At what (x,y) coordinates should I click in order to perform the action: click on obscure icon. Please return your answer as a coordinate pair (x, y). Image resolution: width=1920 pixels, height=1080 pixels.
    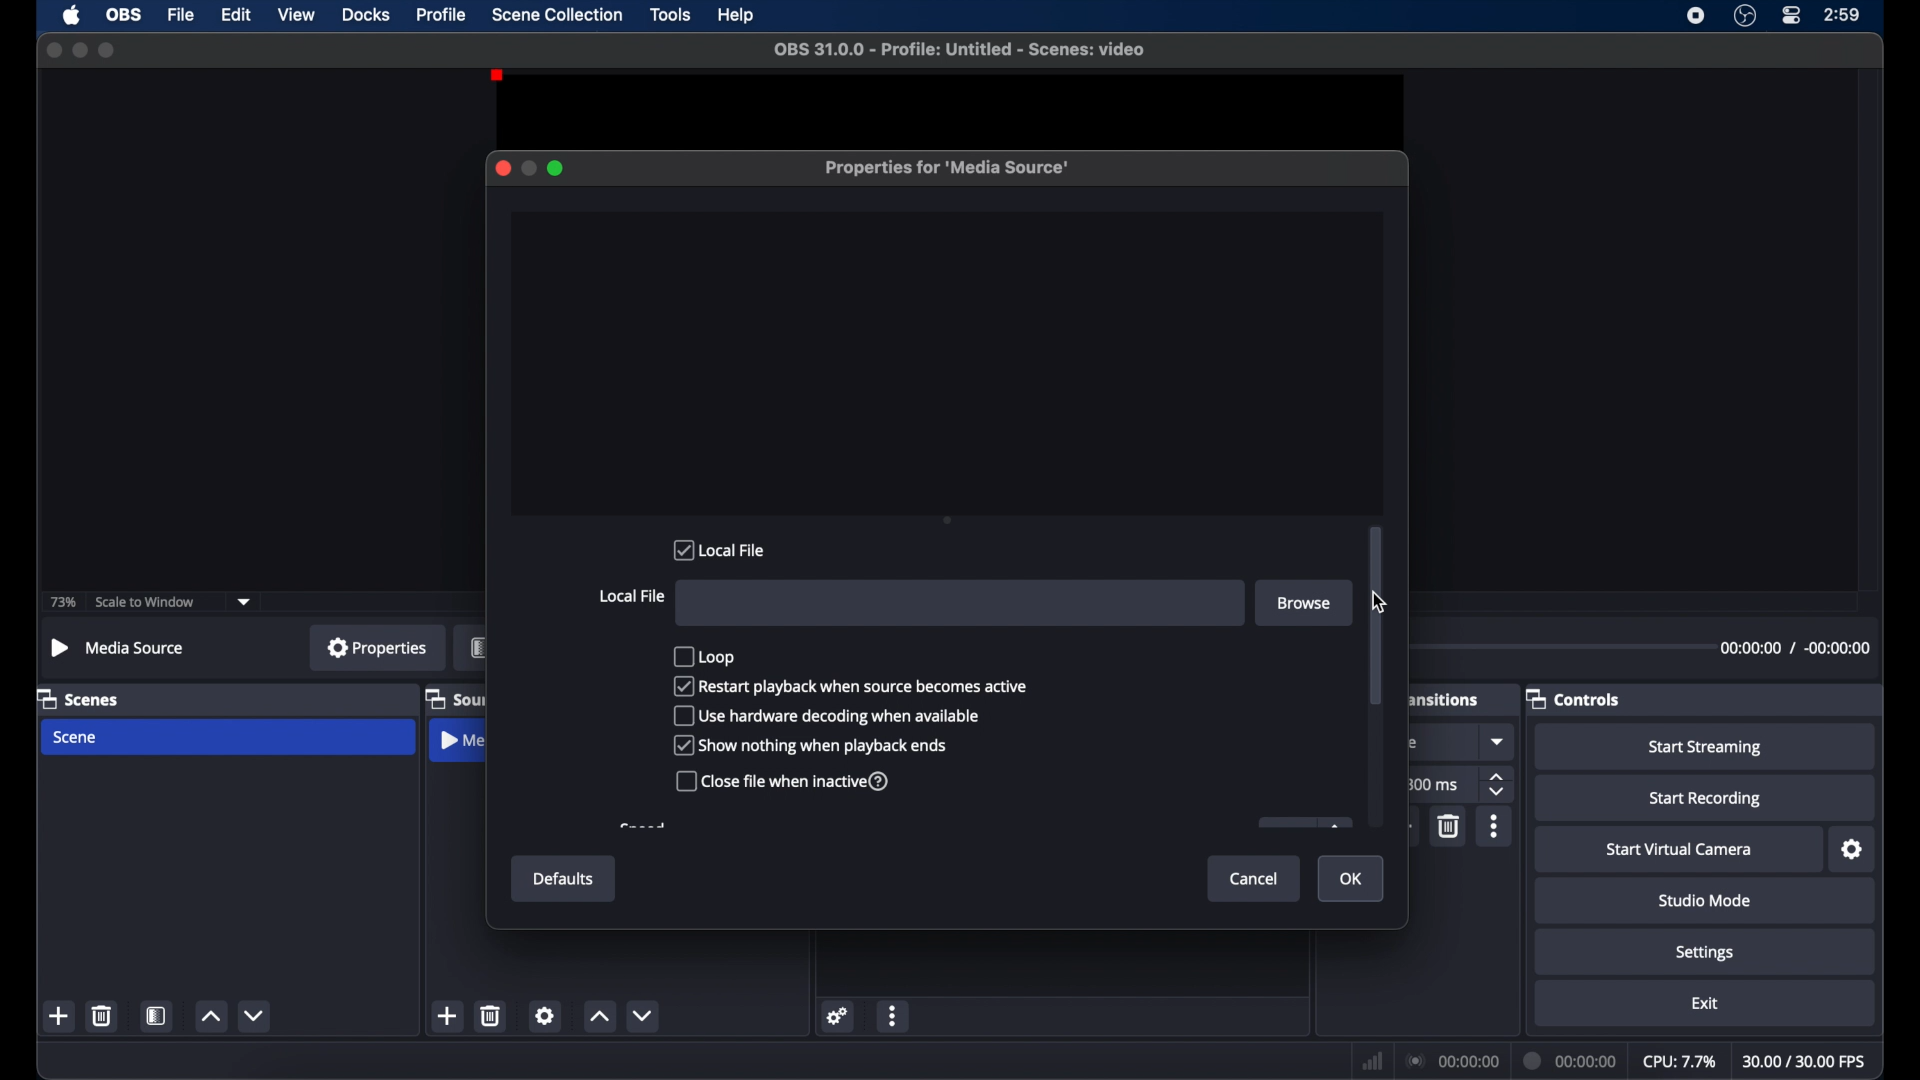
    Looking at the image, I should click on (1303, 822).